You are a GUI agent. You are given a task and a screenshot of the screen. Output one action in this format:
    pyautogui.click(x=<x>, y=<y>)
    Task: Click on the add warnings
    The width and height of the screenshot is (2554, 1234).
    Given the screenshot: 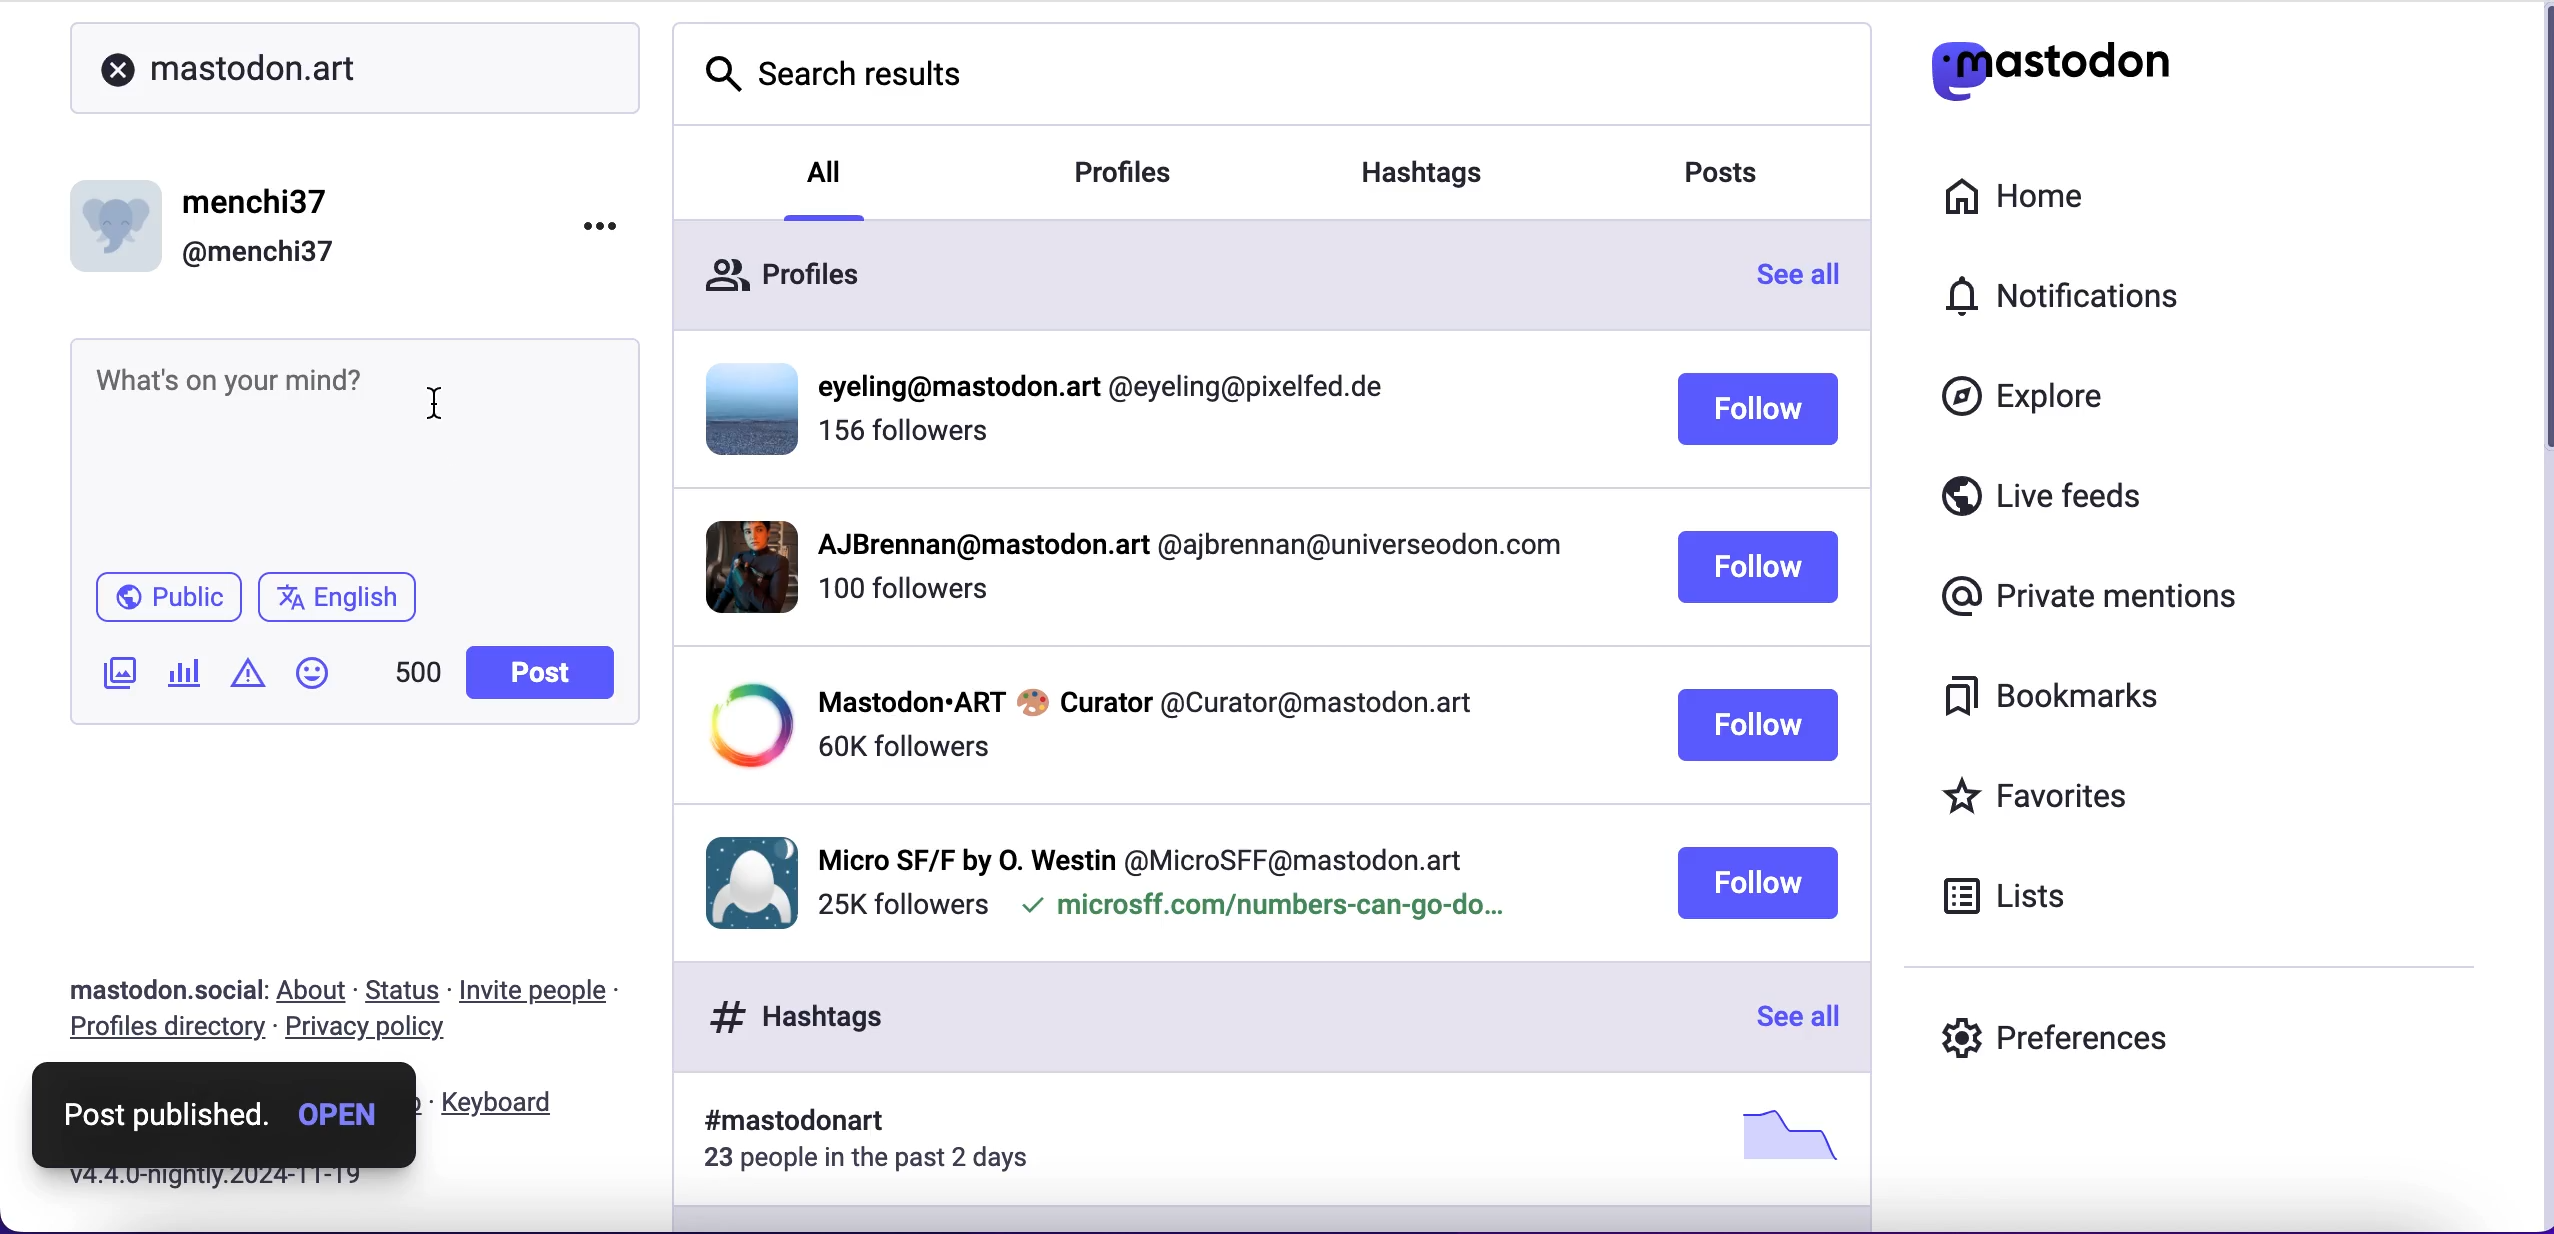 What is the action you would take?
    pyautogui.click(x=247, y=680)
    